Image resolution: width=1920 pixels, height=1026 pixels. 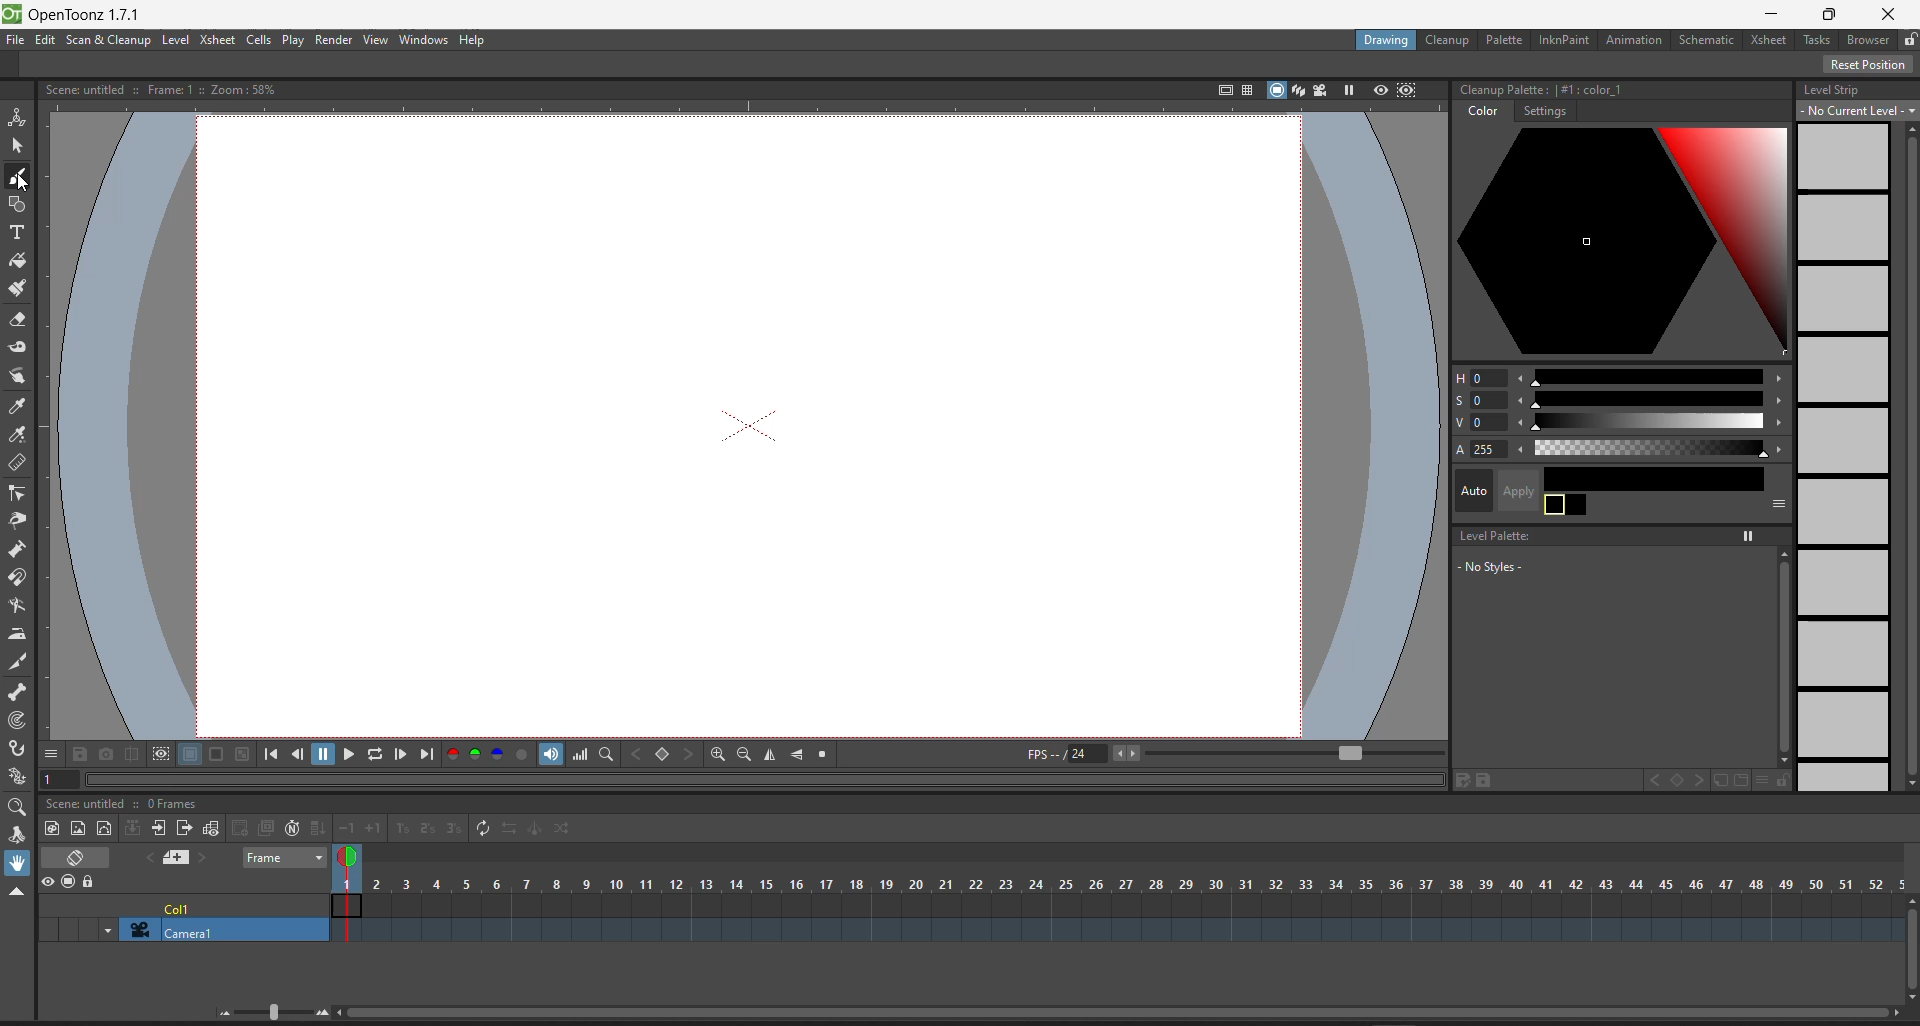 I want to click on create blank drawing, so click(x=237, y=828).